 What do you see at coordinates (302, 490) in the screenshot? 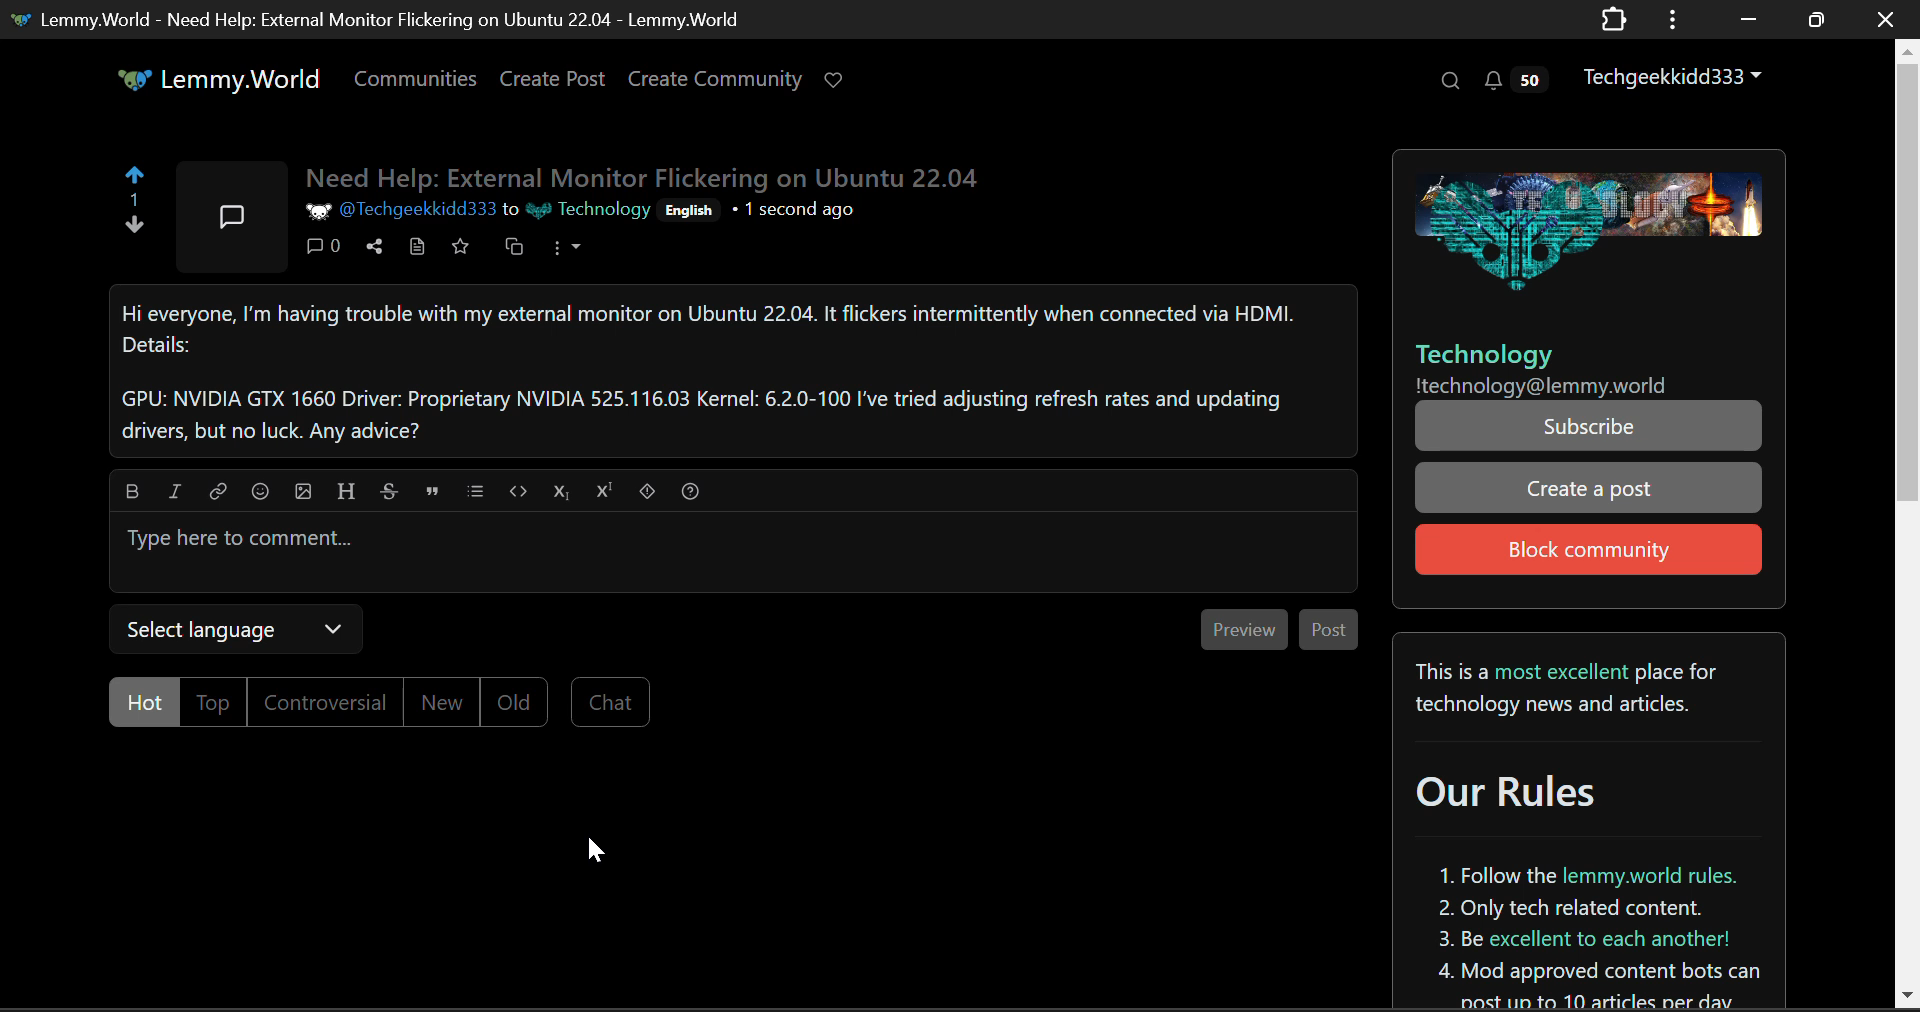
I see `Insert Picture` at bounding box center [302, 490].